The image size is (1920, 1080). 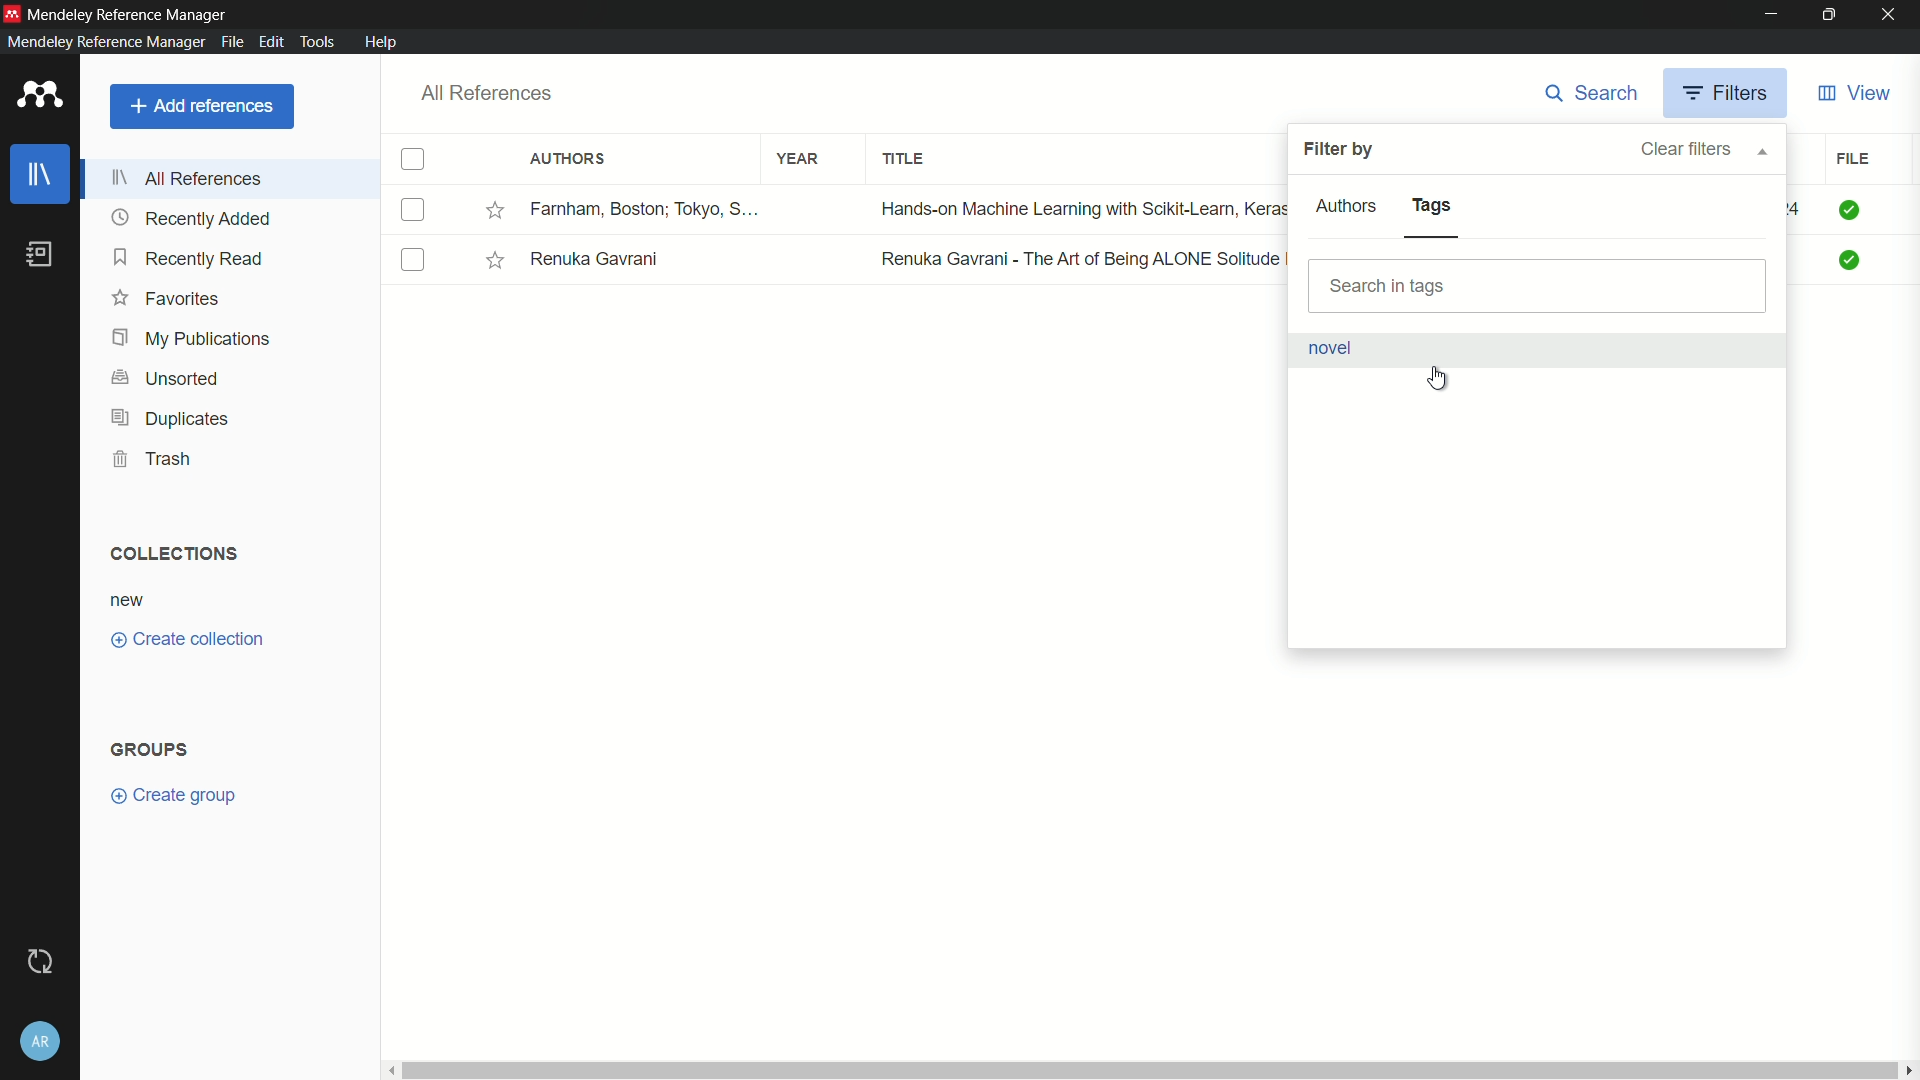 I want to click on my publications, so click(x=194, y=339).